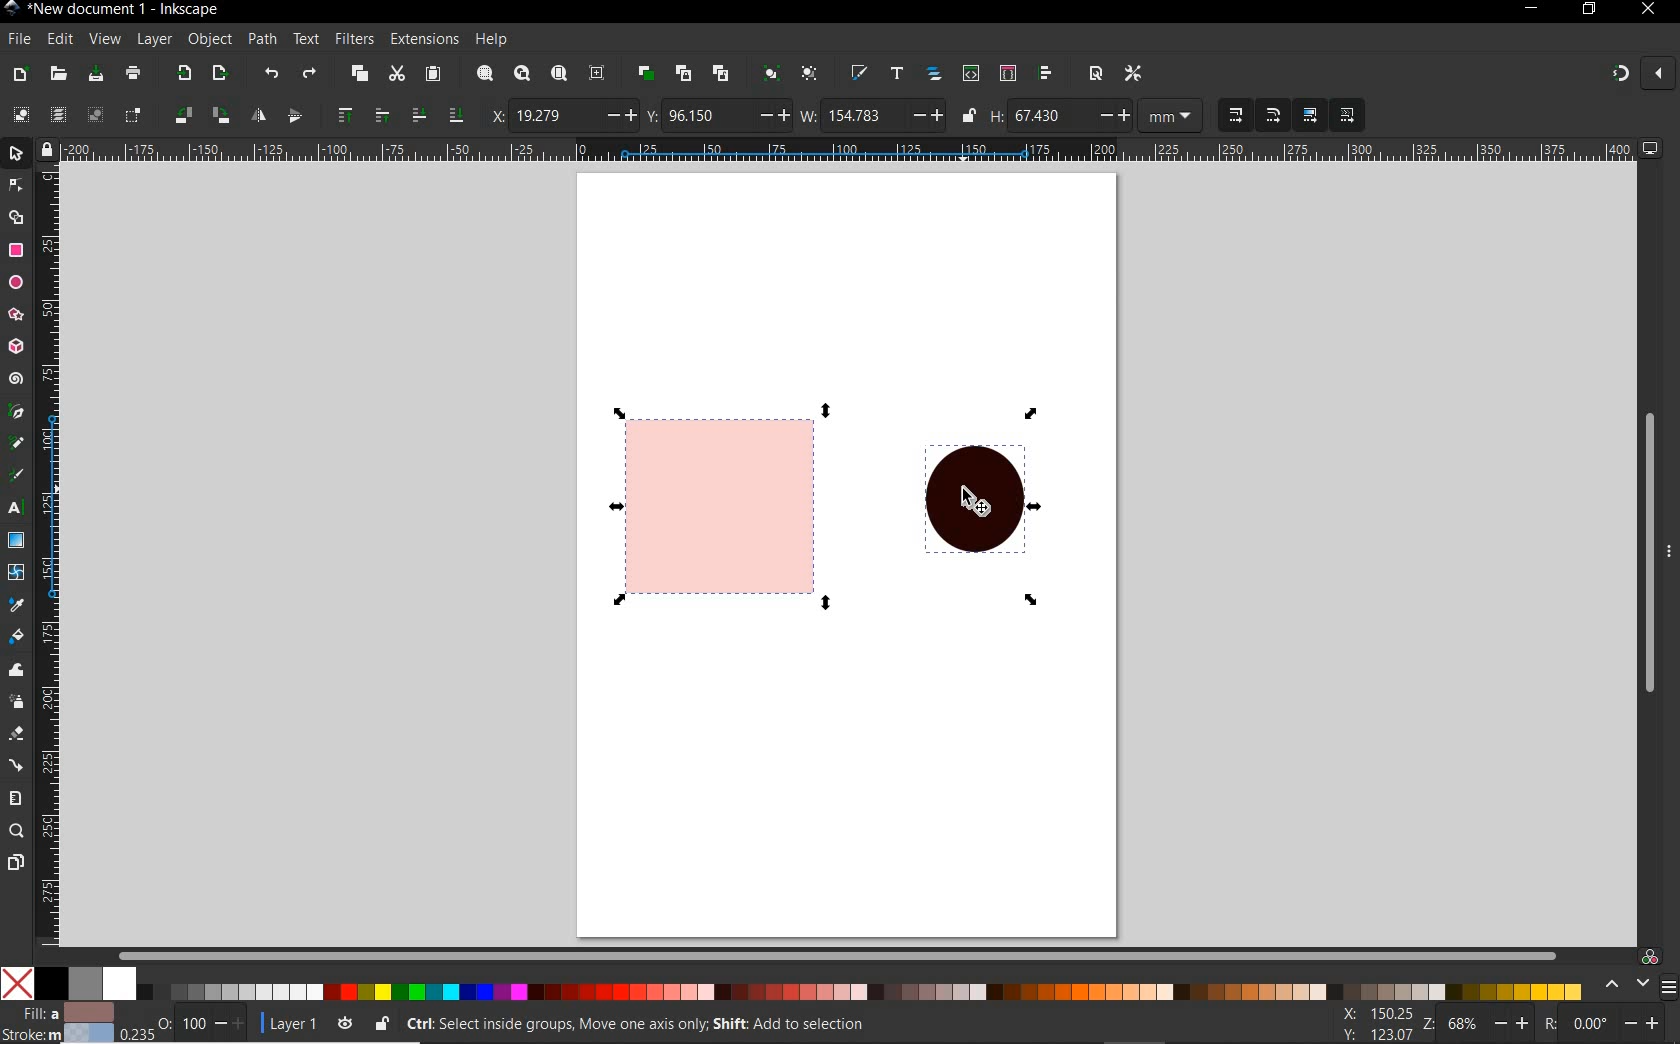  What do you see at coordinates (1345, 116) in the screenshot?
I see `move pattern` at bounding box center [1345, 116].